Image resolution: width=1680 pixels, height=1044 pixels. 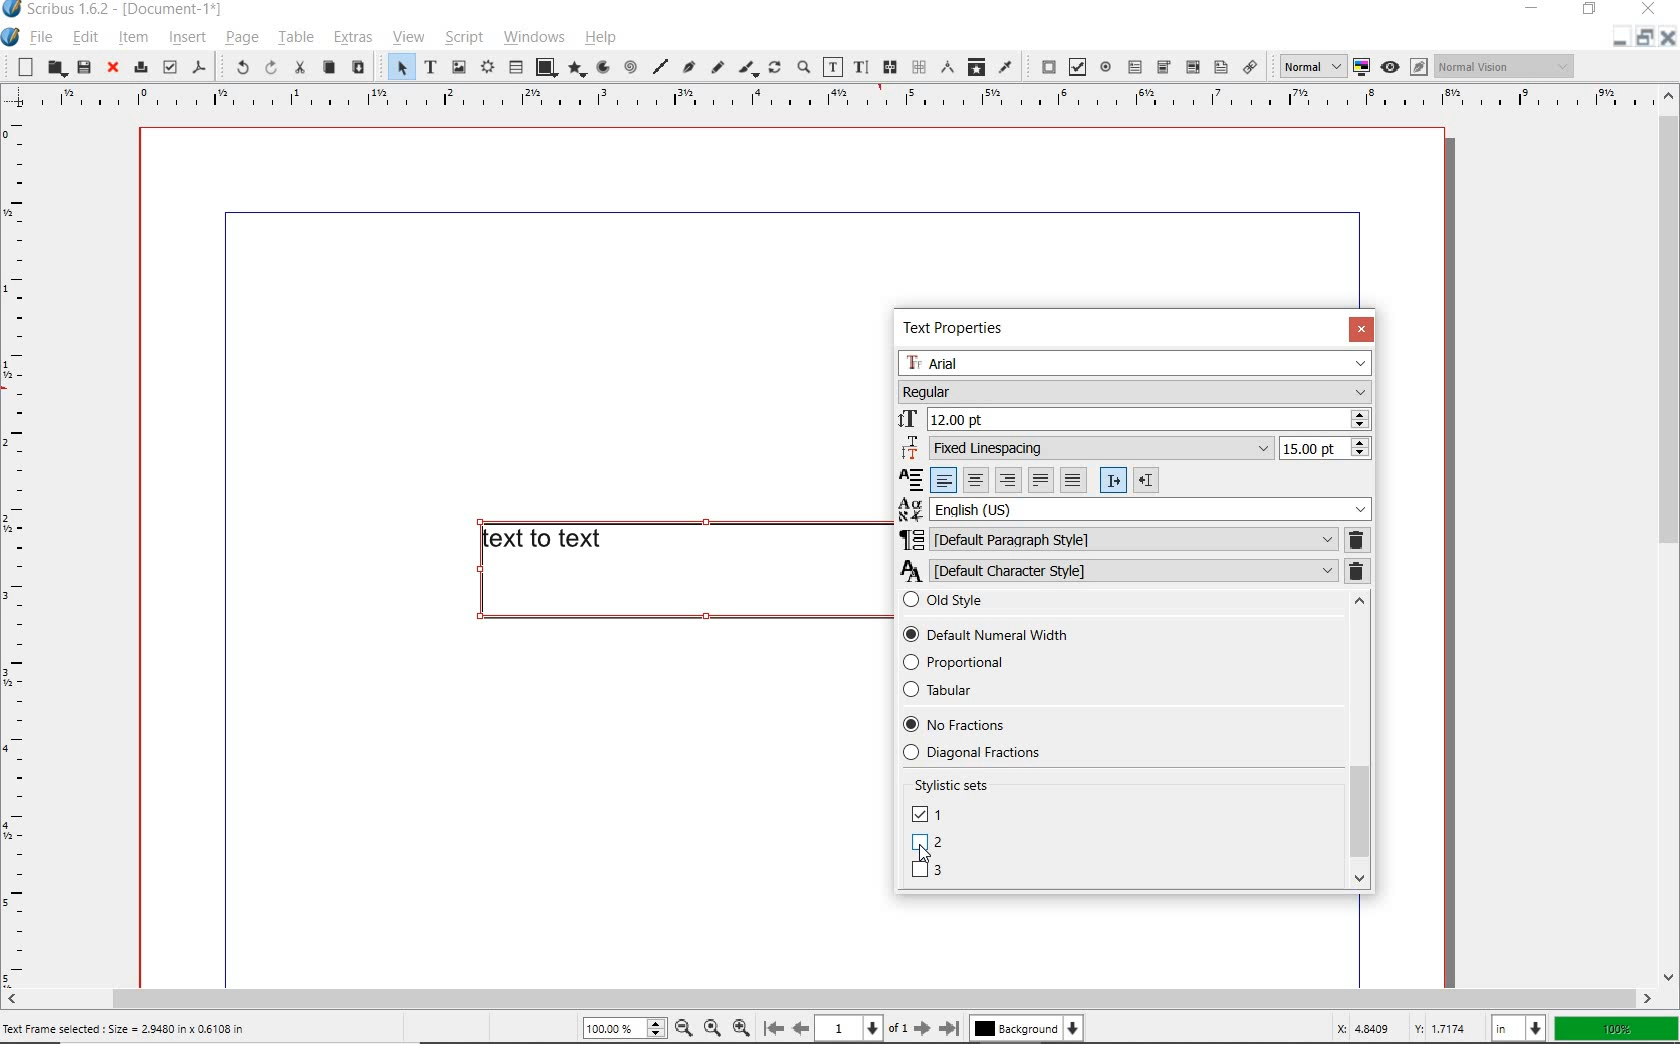 I want to click on shape, so click(x=545, y=68).